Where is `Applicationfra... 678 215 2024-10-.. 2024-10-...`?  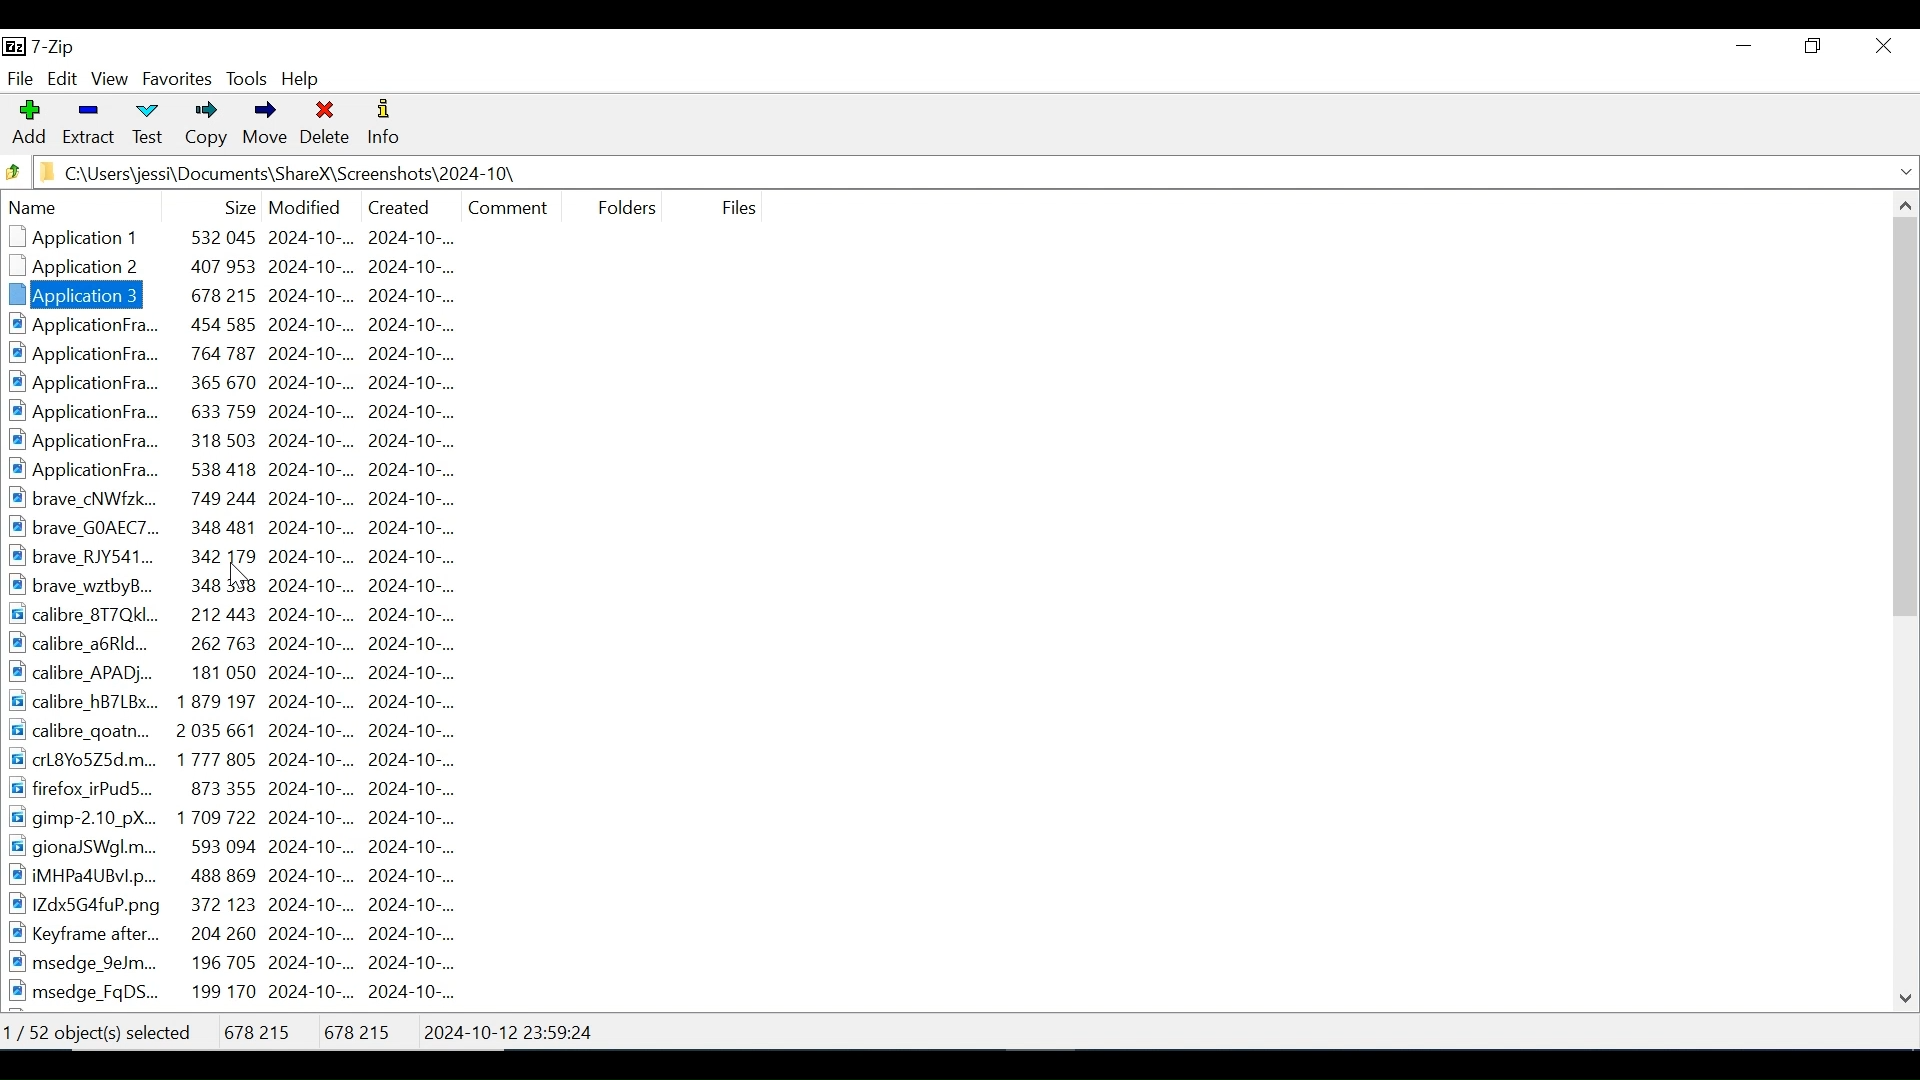
Applicationfra... 678 215 2024-10-.. 2024-10-... is located at coordinates (256, 295).